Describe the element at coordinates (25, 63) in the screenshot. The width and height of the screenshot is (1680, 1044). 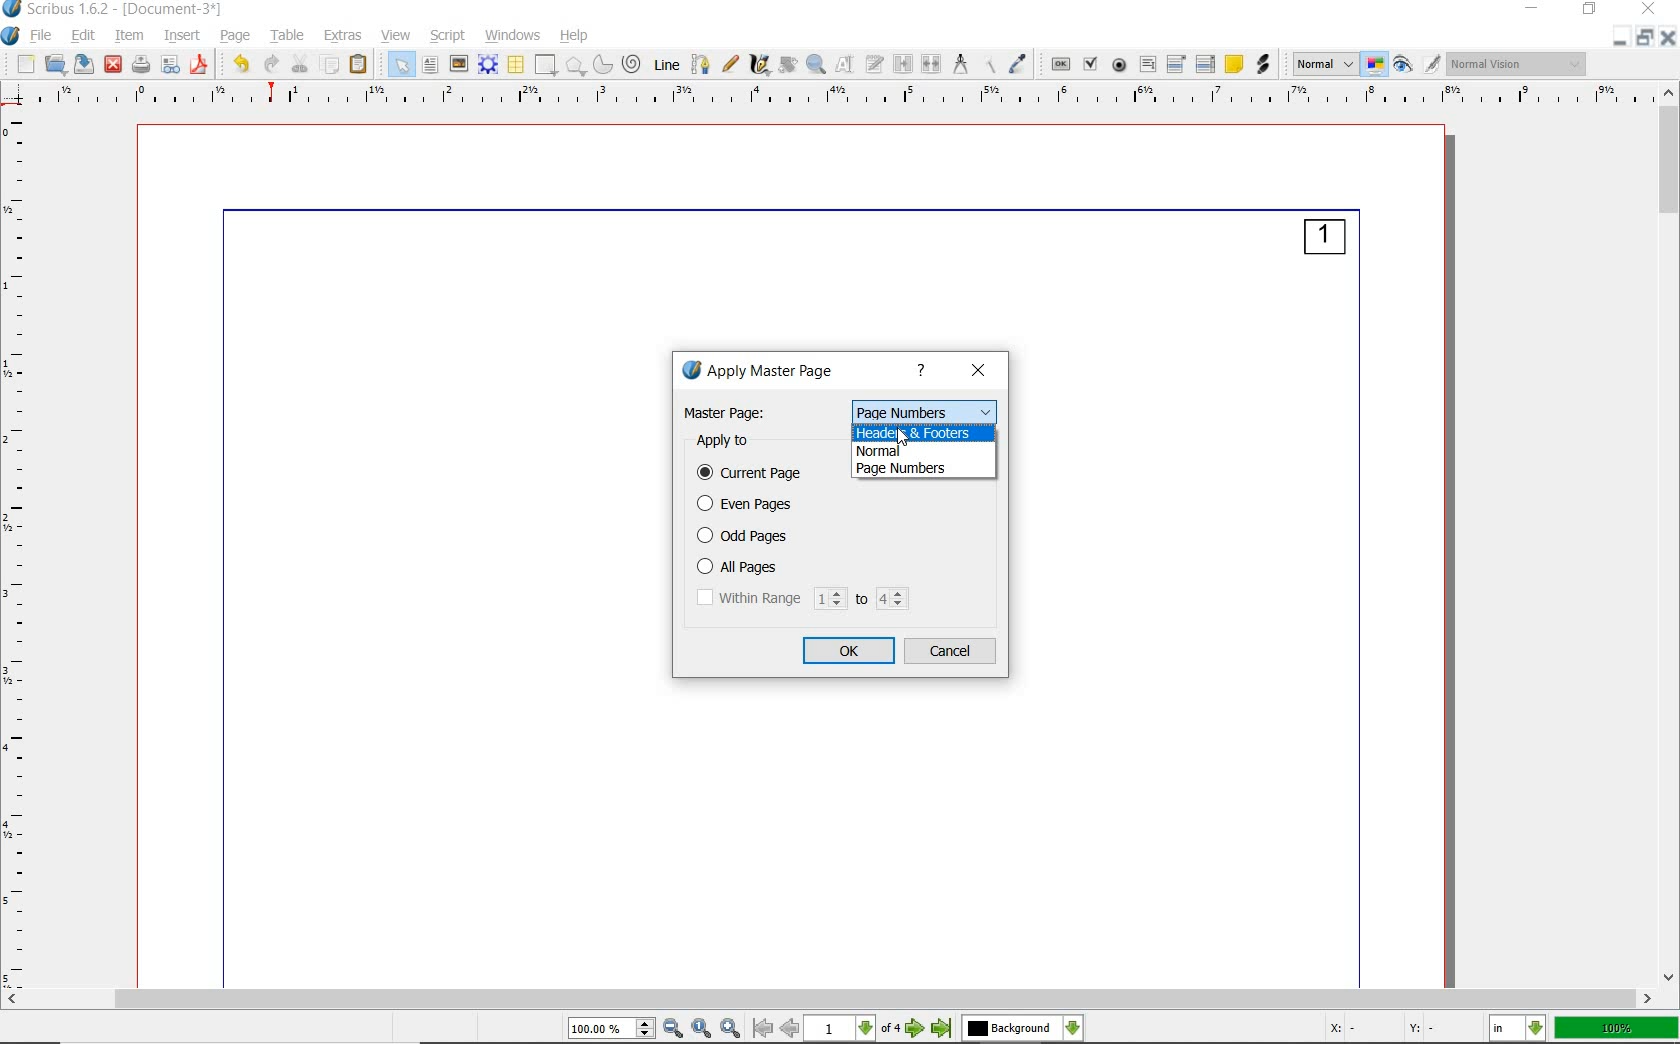
I see `new` at that location.